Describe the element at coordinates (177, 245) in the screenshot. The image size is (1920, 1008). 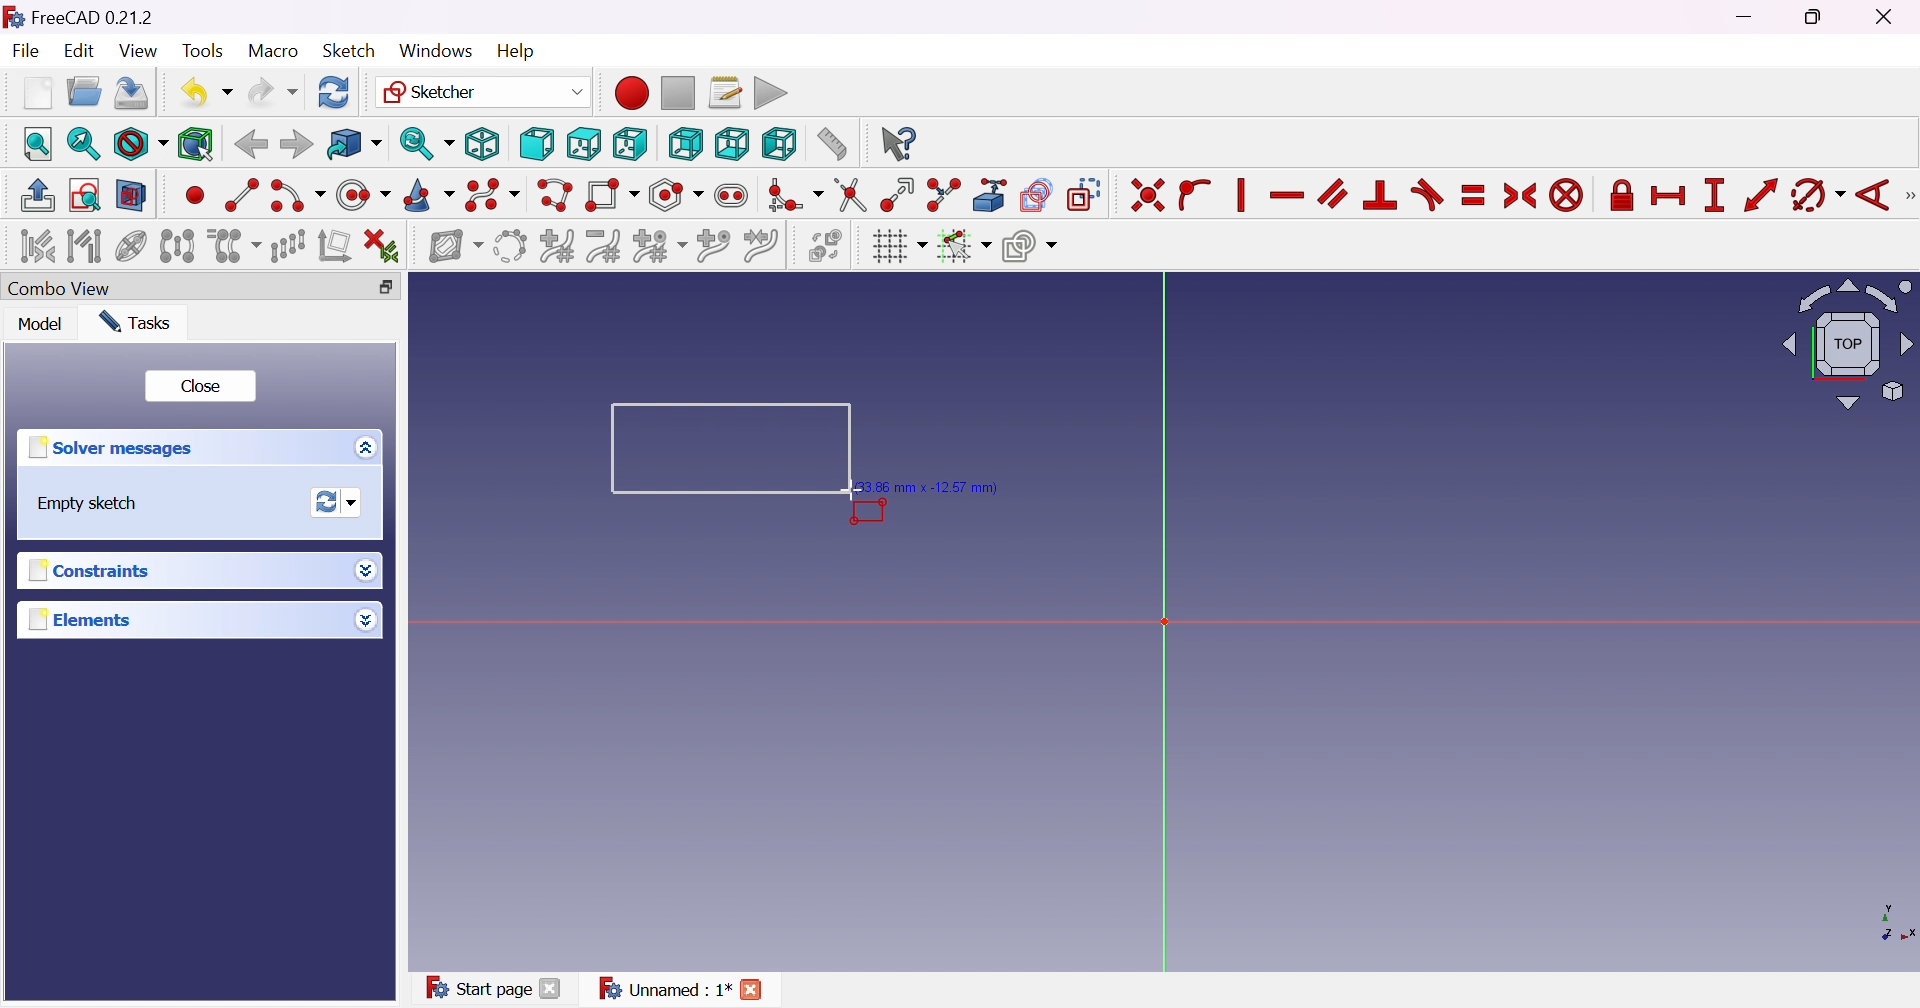
I see `Symmetry` at that location.